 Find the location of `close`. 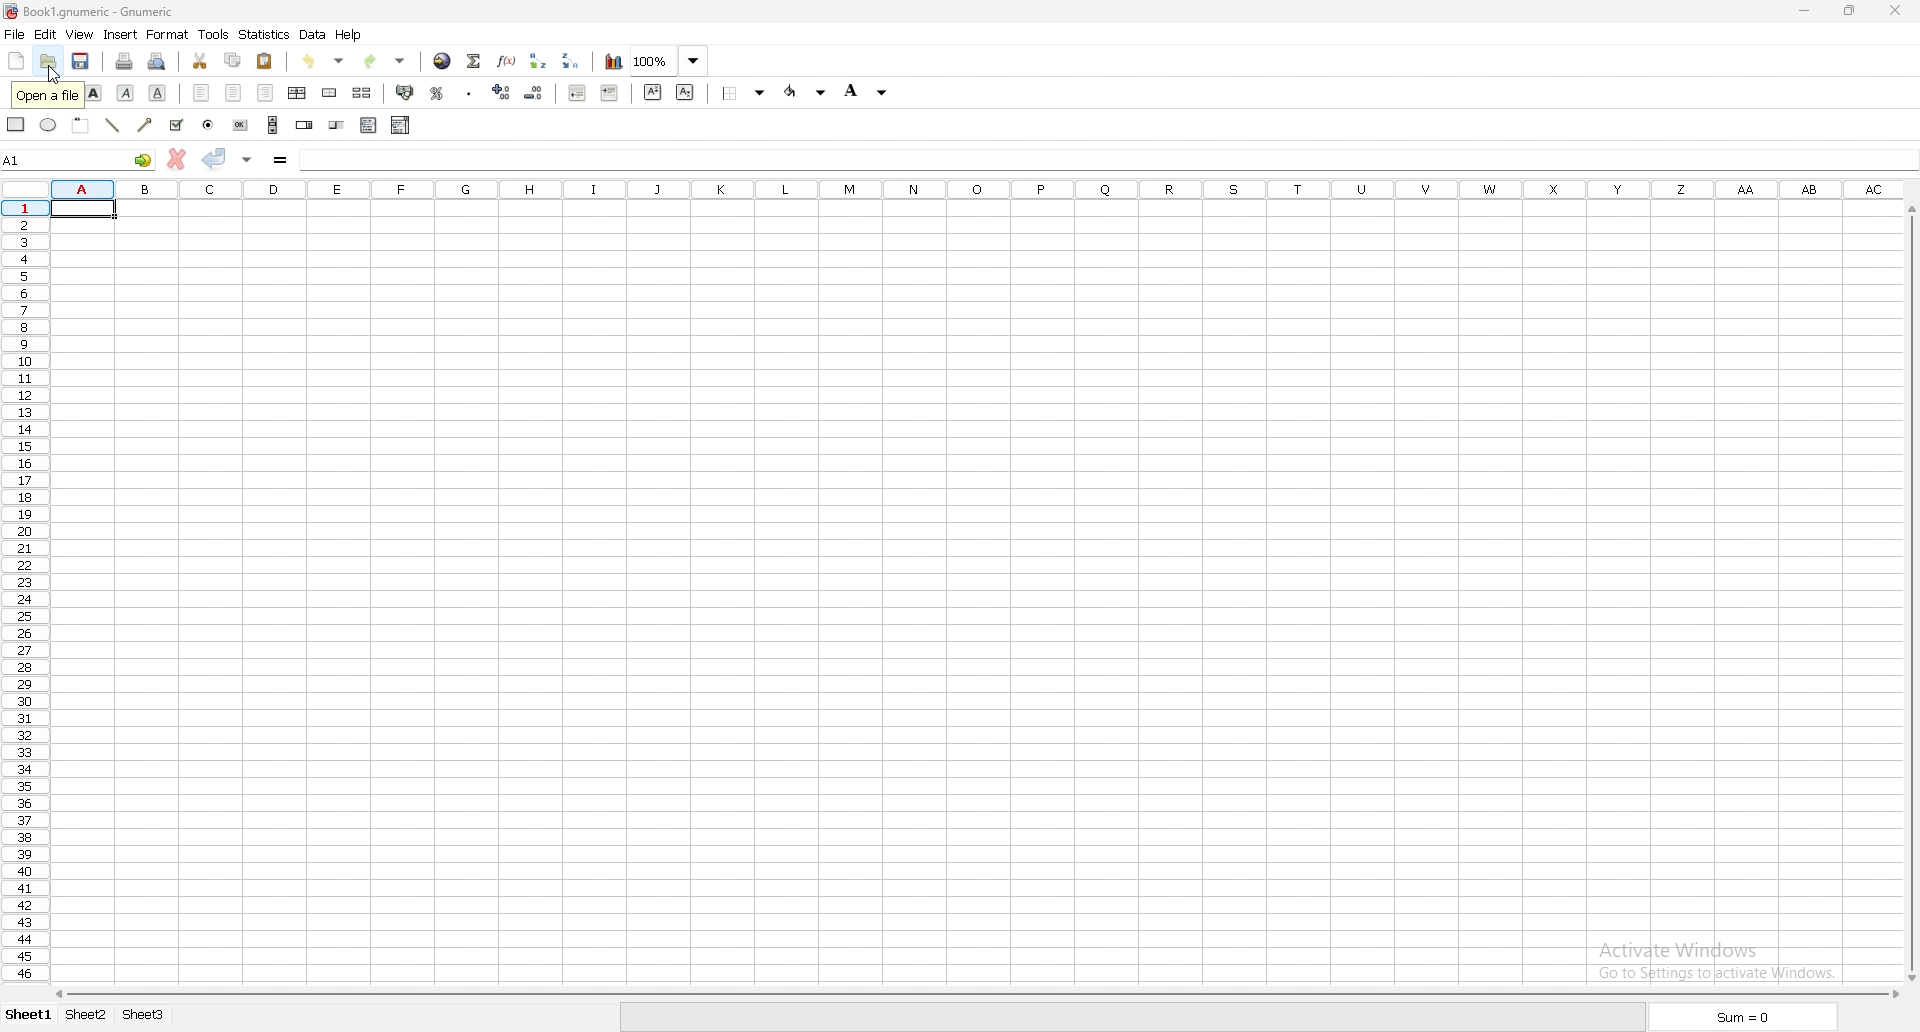

close is located at coordinates (1892, 10).